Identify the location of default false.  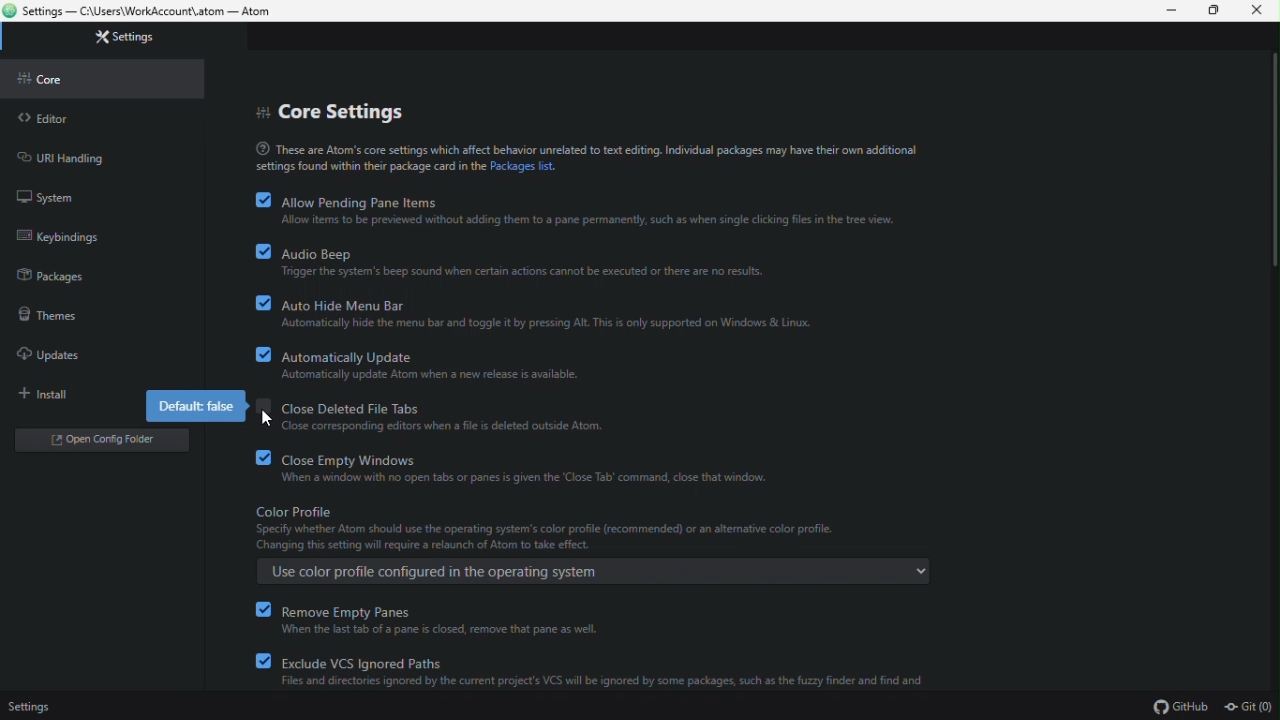
(195, 407).